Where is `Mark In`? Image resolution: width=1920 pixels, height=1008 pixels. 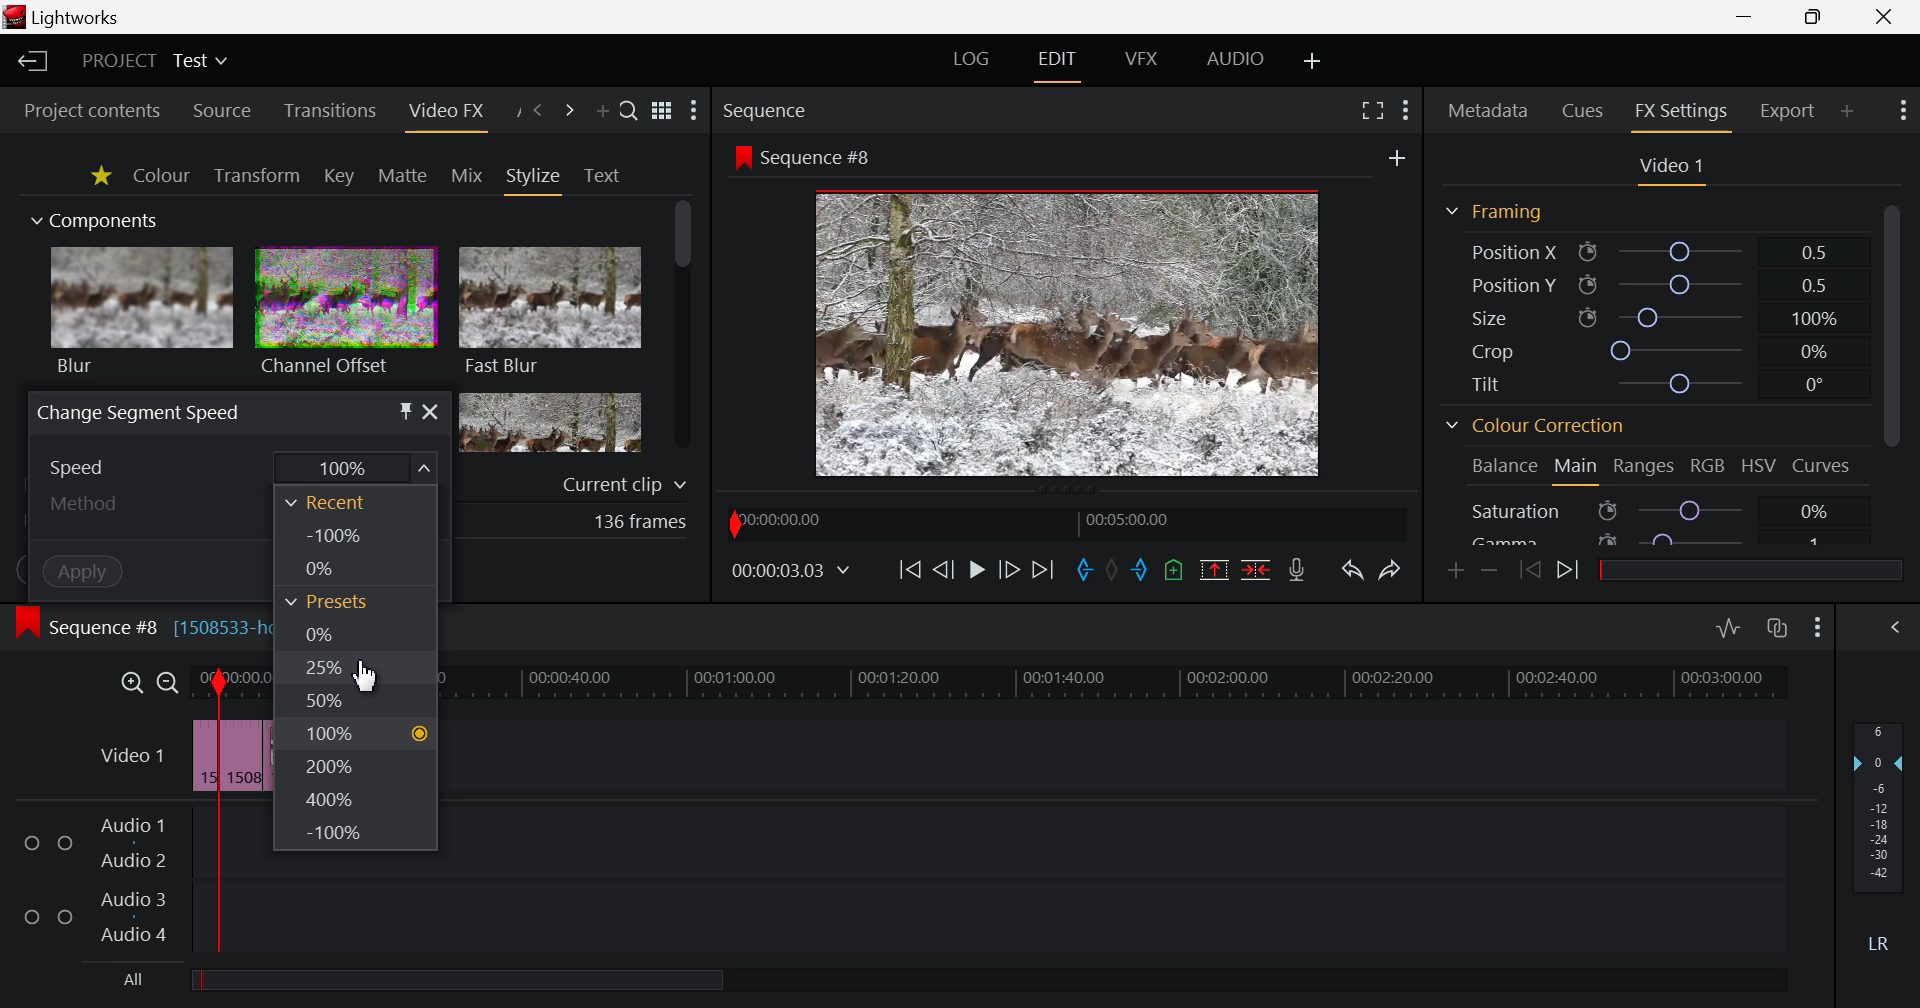
Mark In is located at coordinates (1086, 570).